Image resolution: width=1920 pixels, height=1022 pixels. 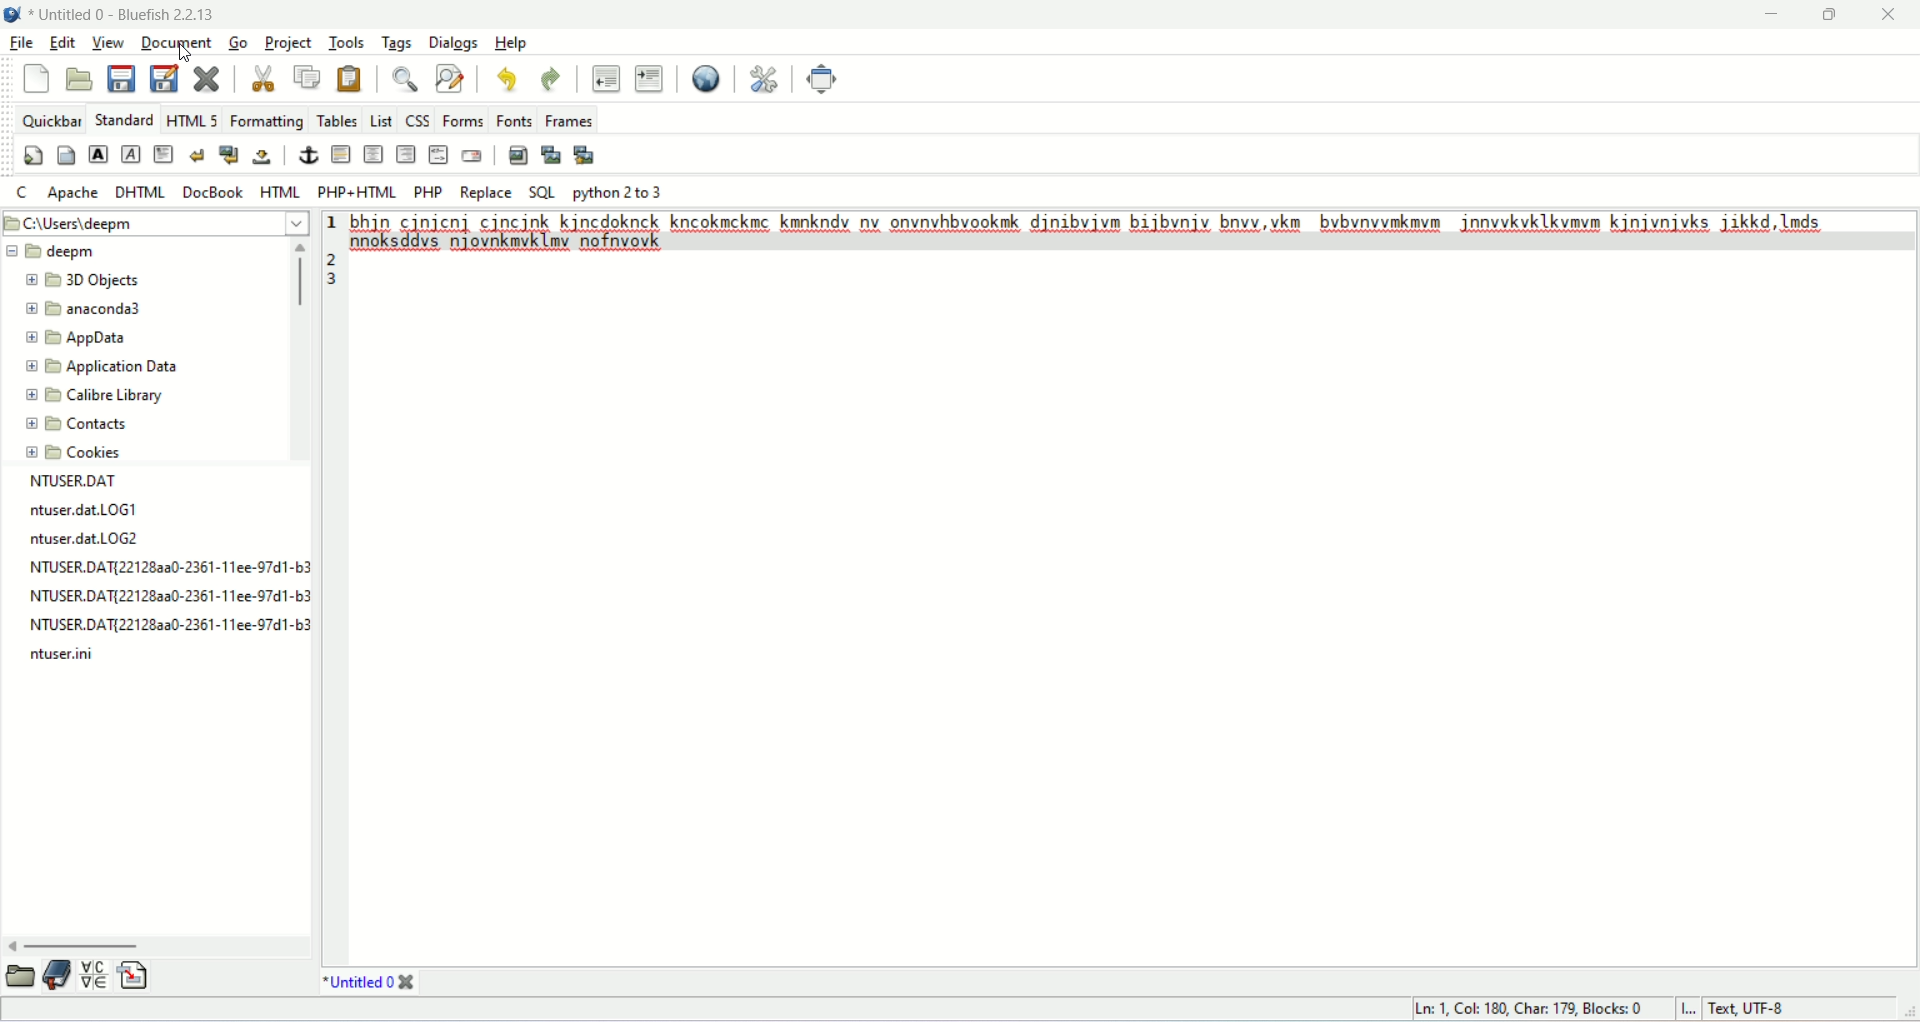 What do you see at coordinates (438, 156) in the screenshot?
I see `HTML comment` at bounding box center [438, 156].